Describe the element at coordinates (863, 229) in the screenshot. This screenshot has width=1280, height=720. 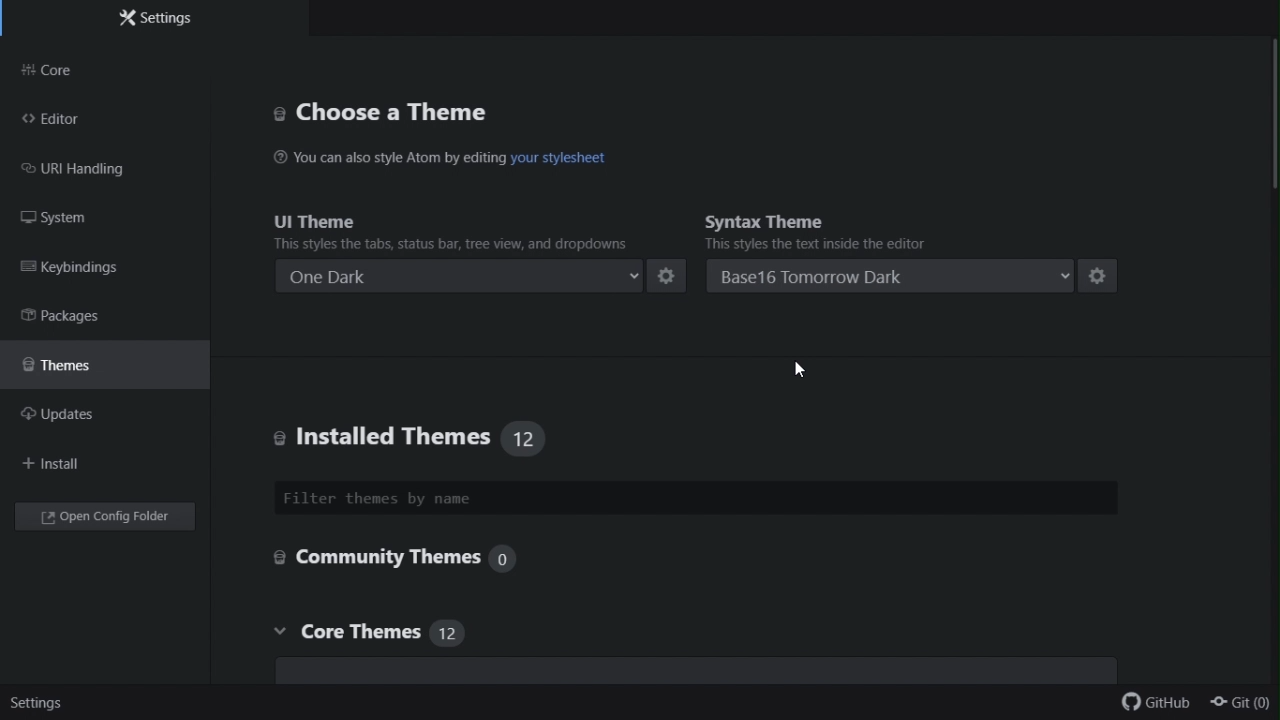
I see `Syntax theme` at that location.